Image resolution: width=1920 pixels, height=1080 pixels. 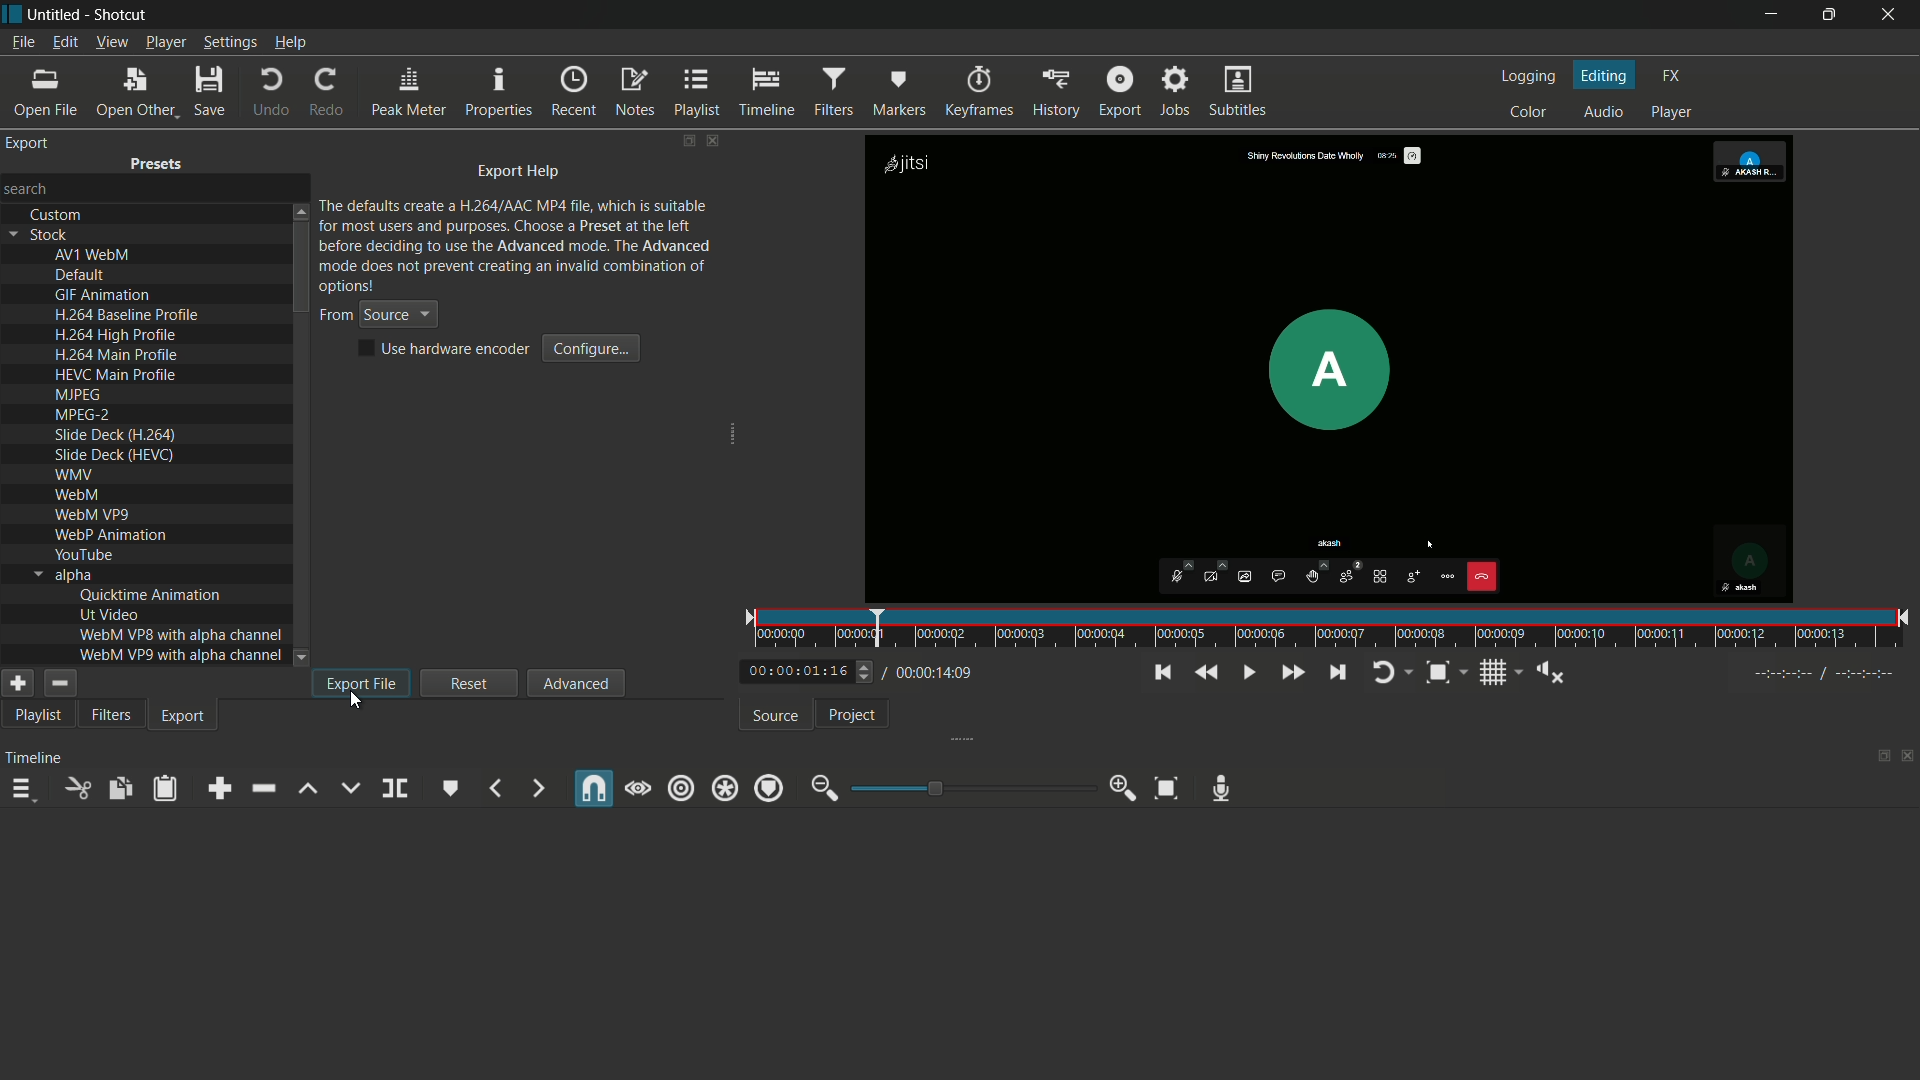 I want to click on play quickly backward, so click(x=1203, y=673).